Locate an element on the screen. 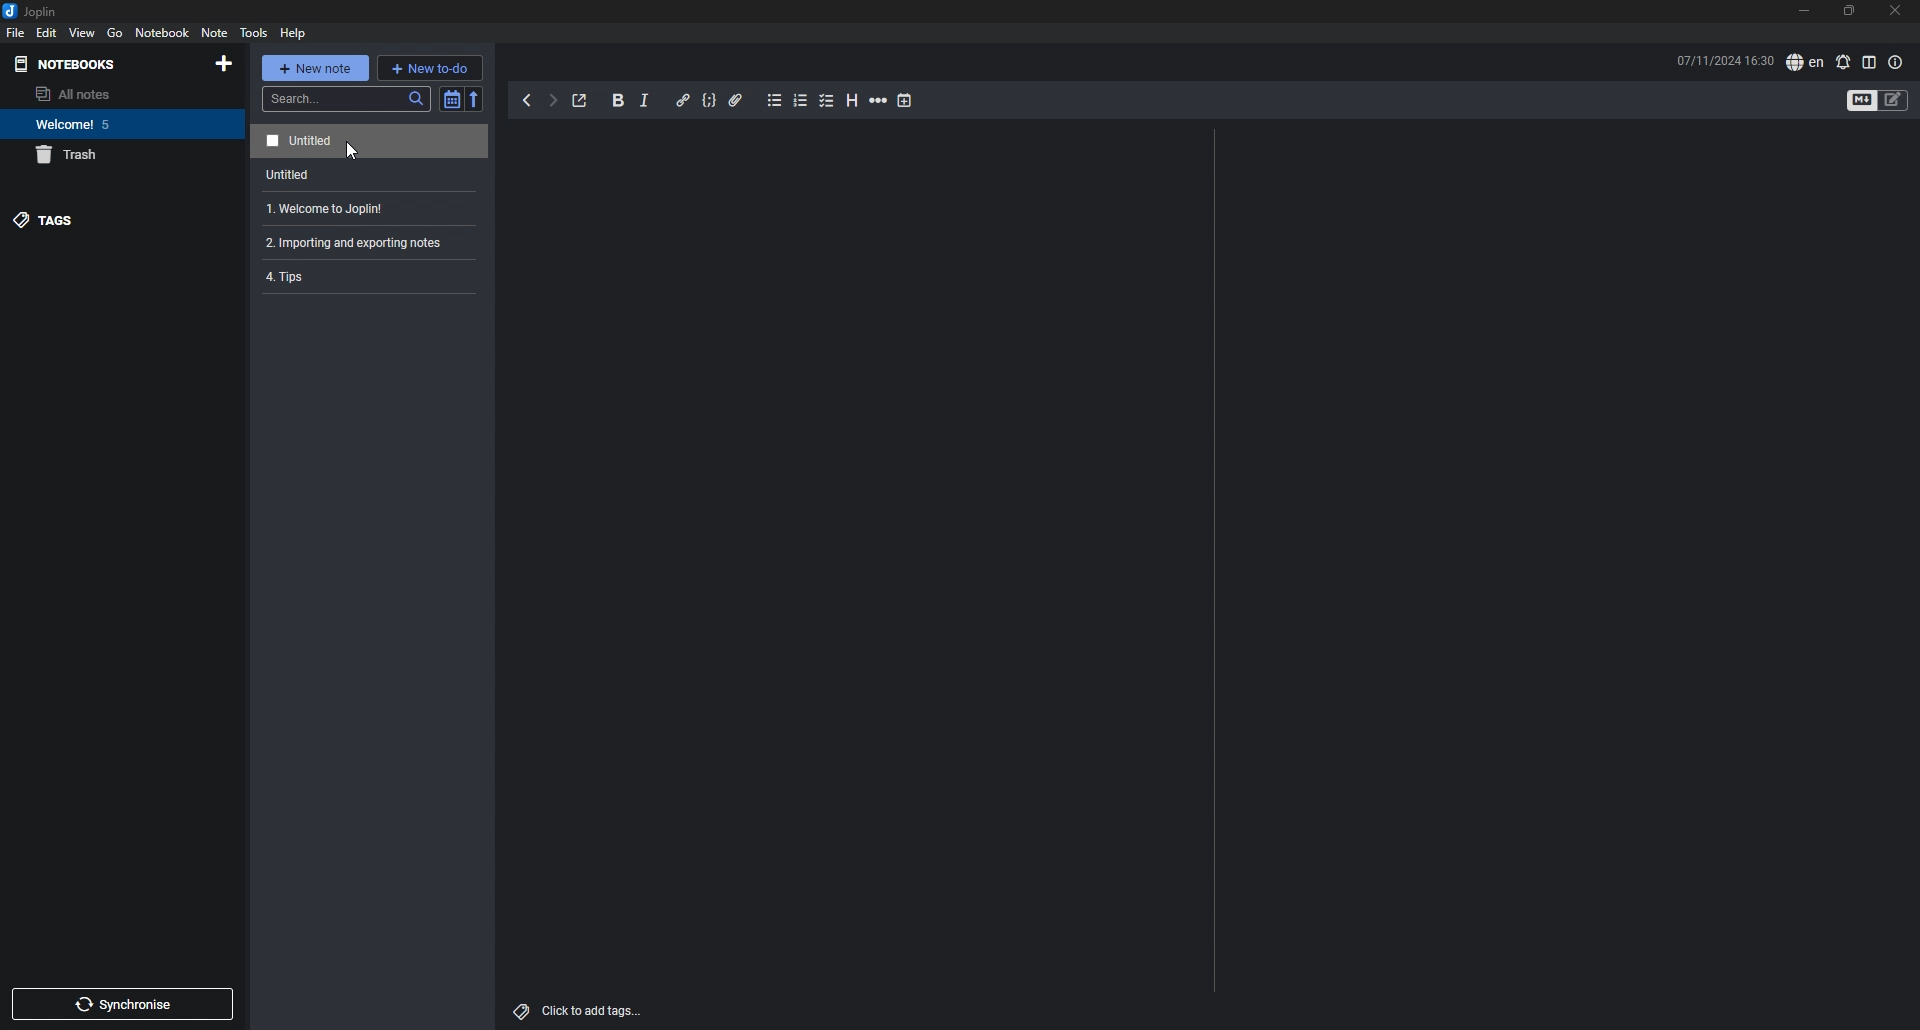  add notebook is located at coordinates (224, 64).